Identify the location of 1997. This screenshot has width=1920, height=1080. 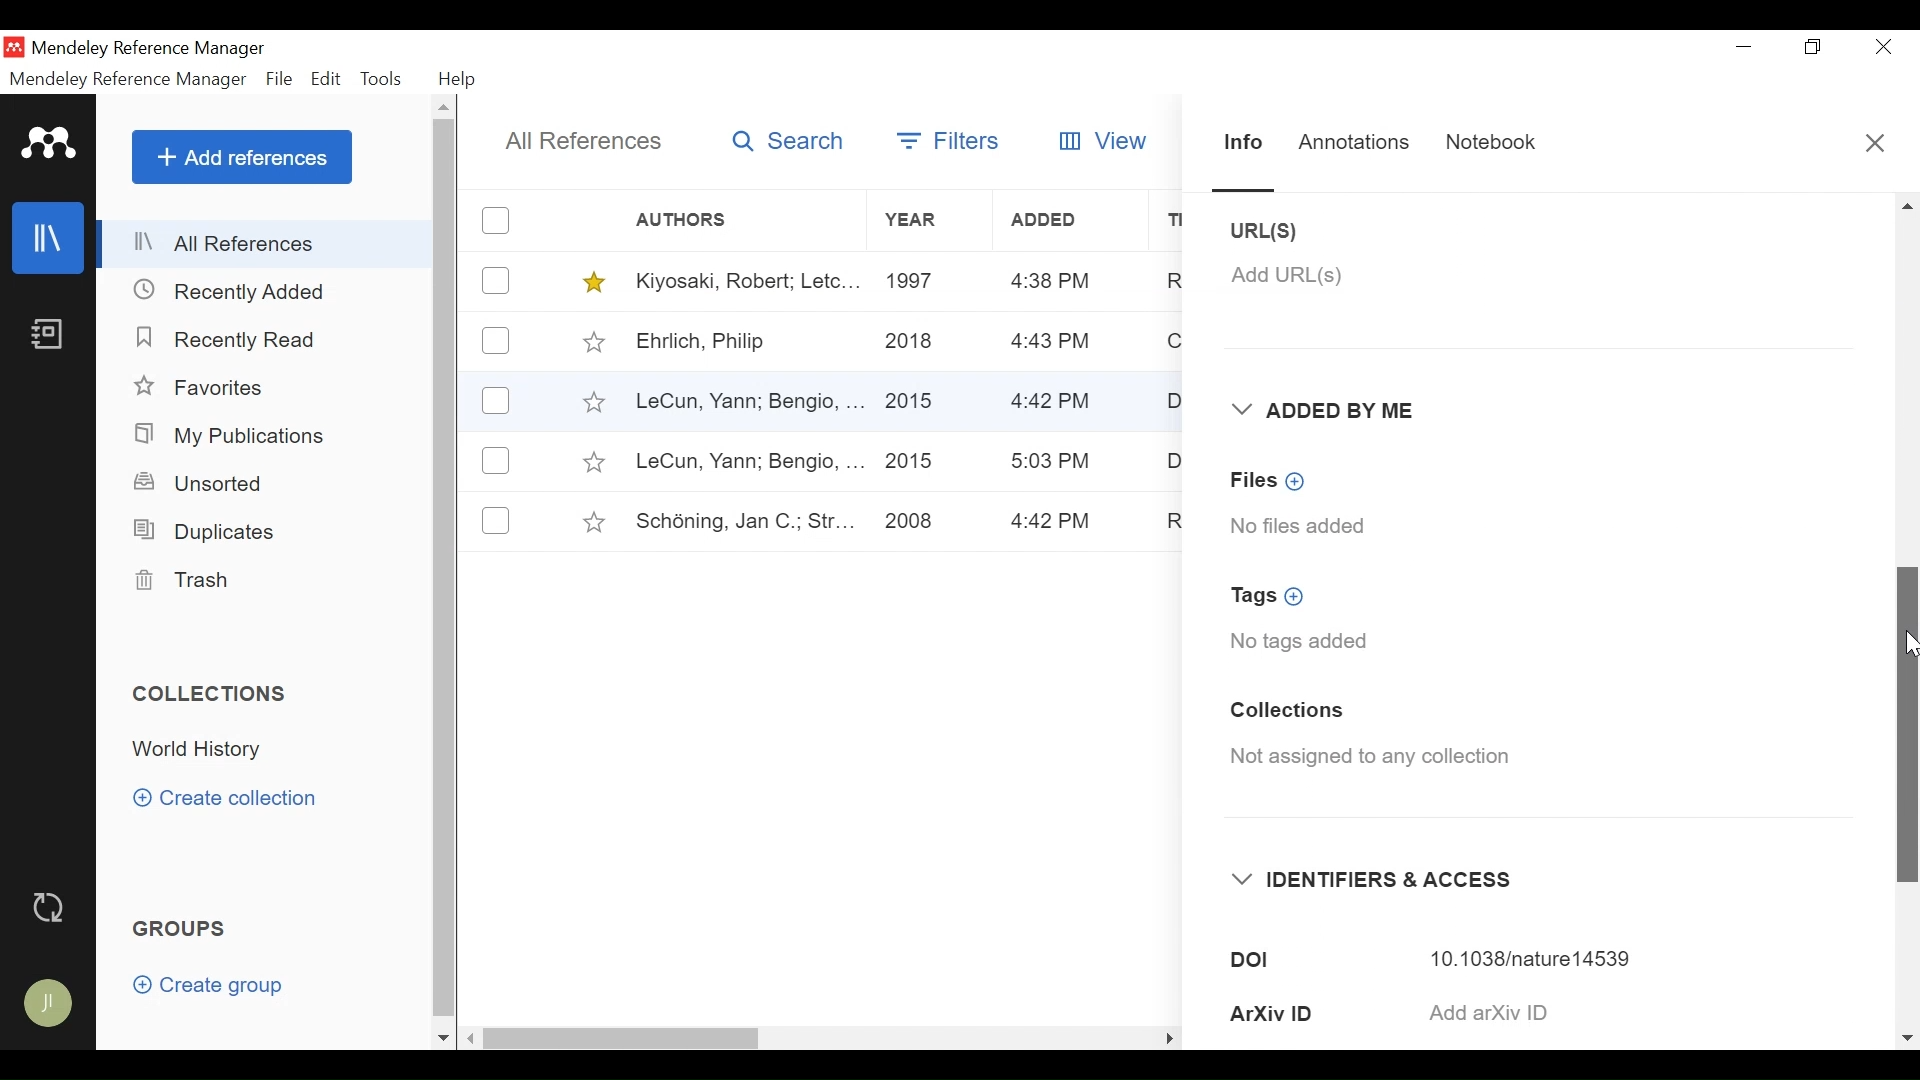
(915, 279).